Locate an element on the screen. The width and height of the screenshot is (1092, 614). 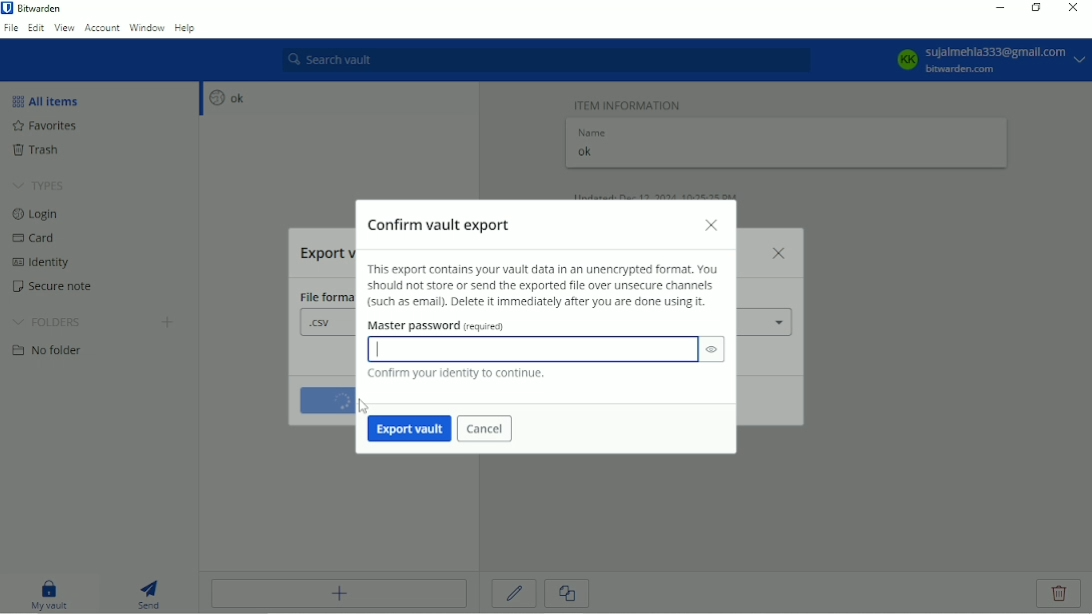
Secure note is located at coordinates (62, 289).